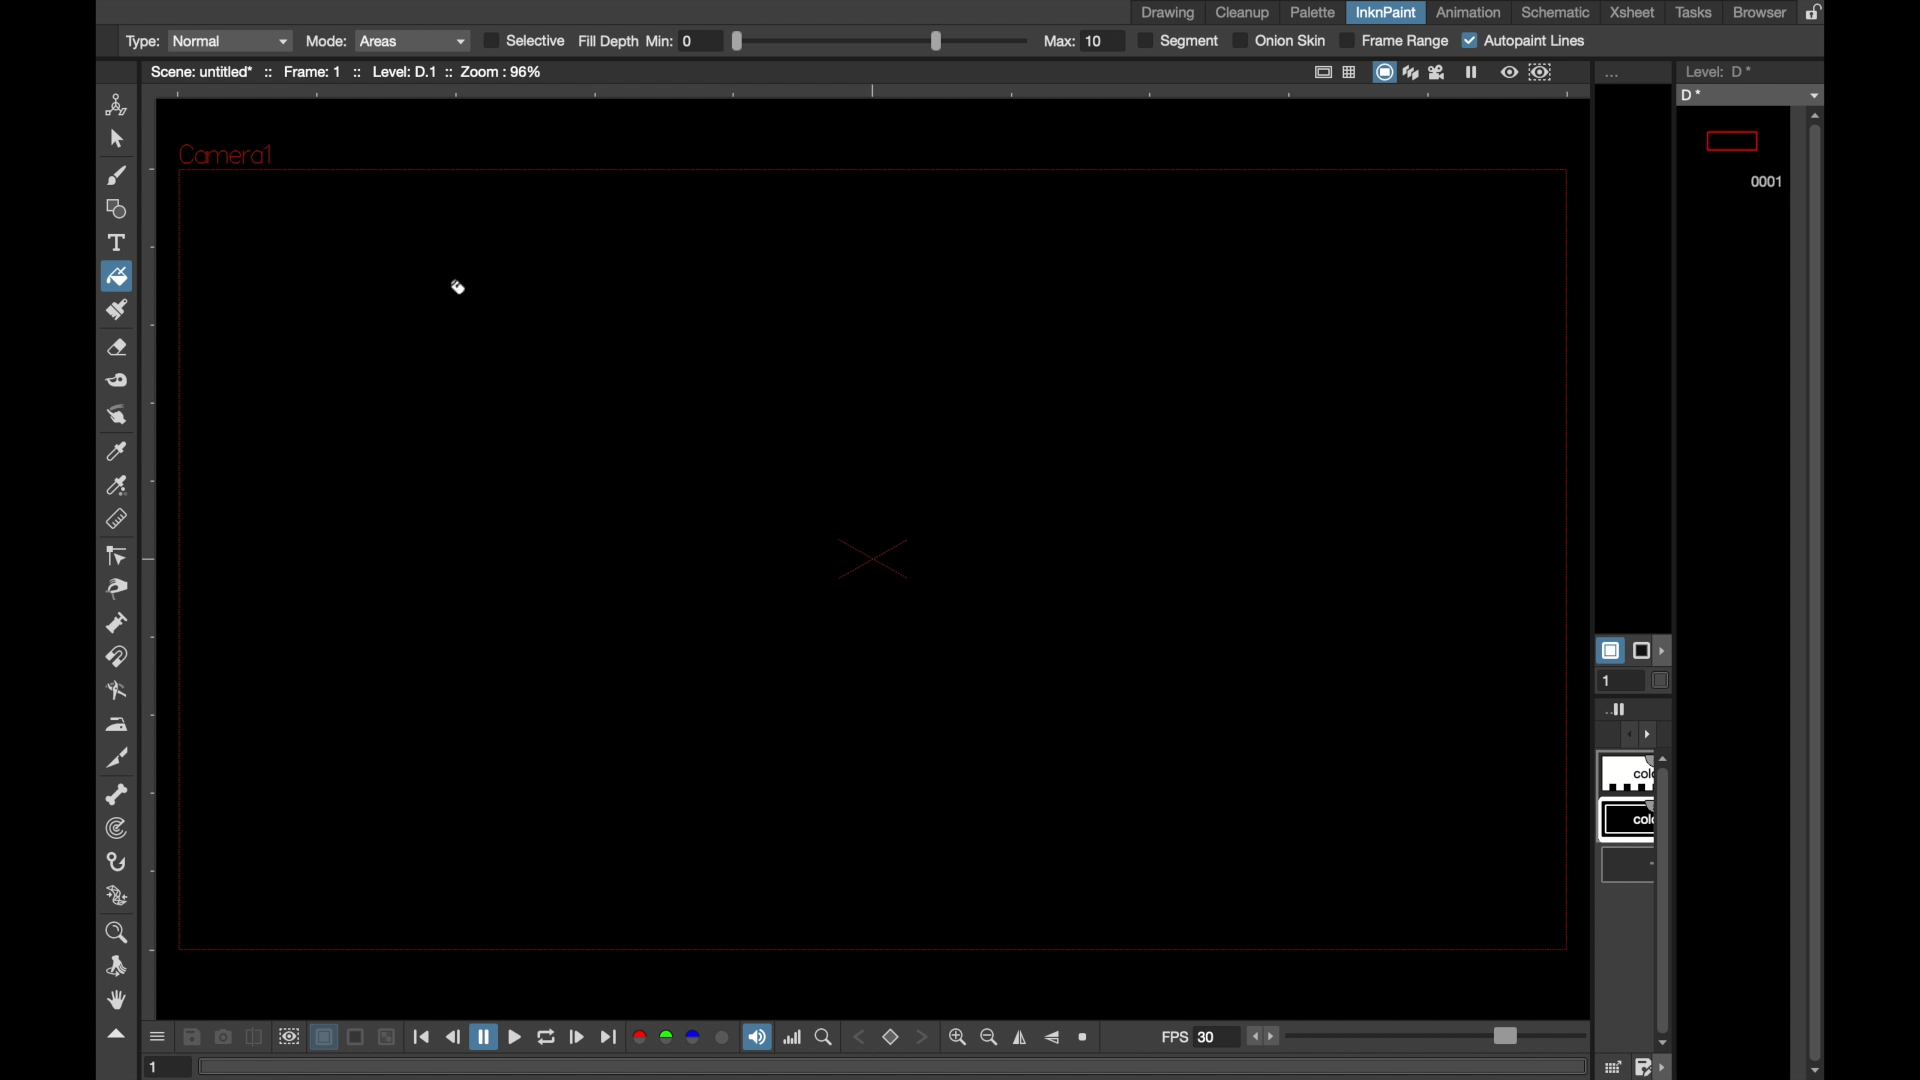 This screenshot has height=1080, width=1920. I want to click on vertical scrollbar, so click(1816, 595).